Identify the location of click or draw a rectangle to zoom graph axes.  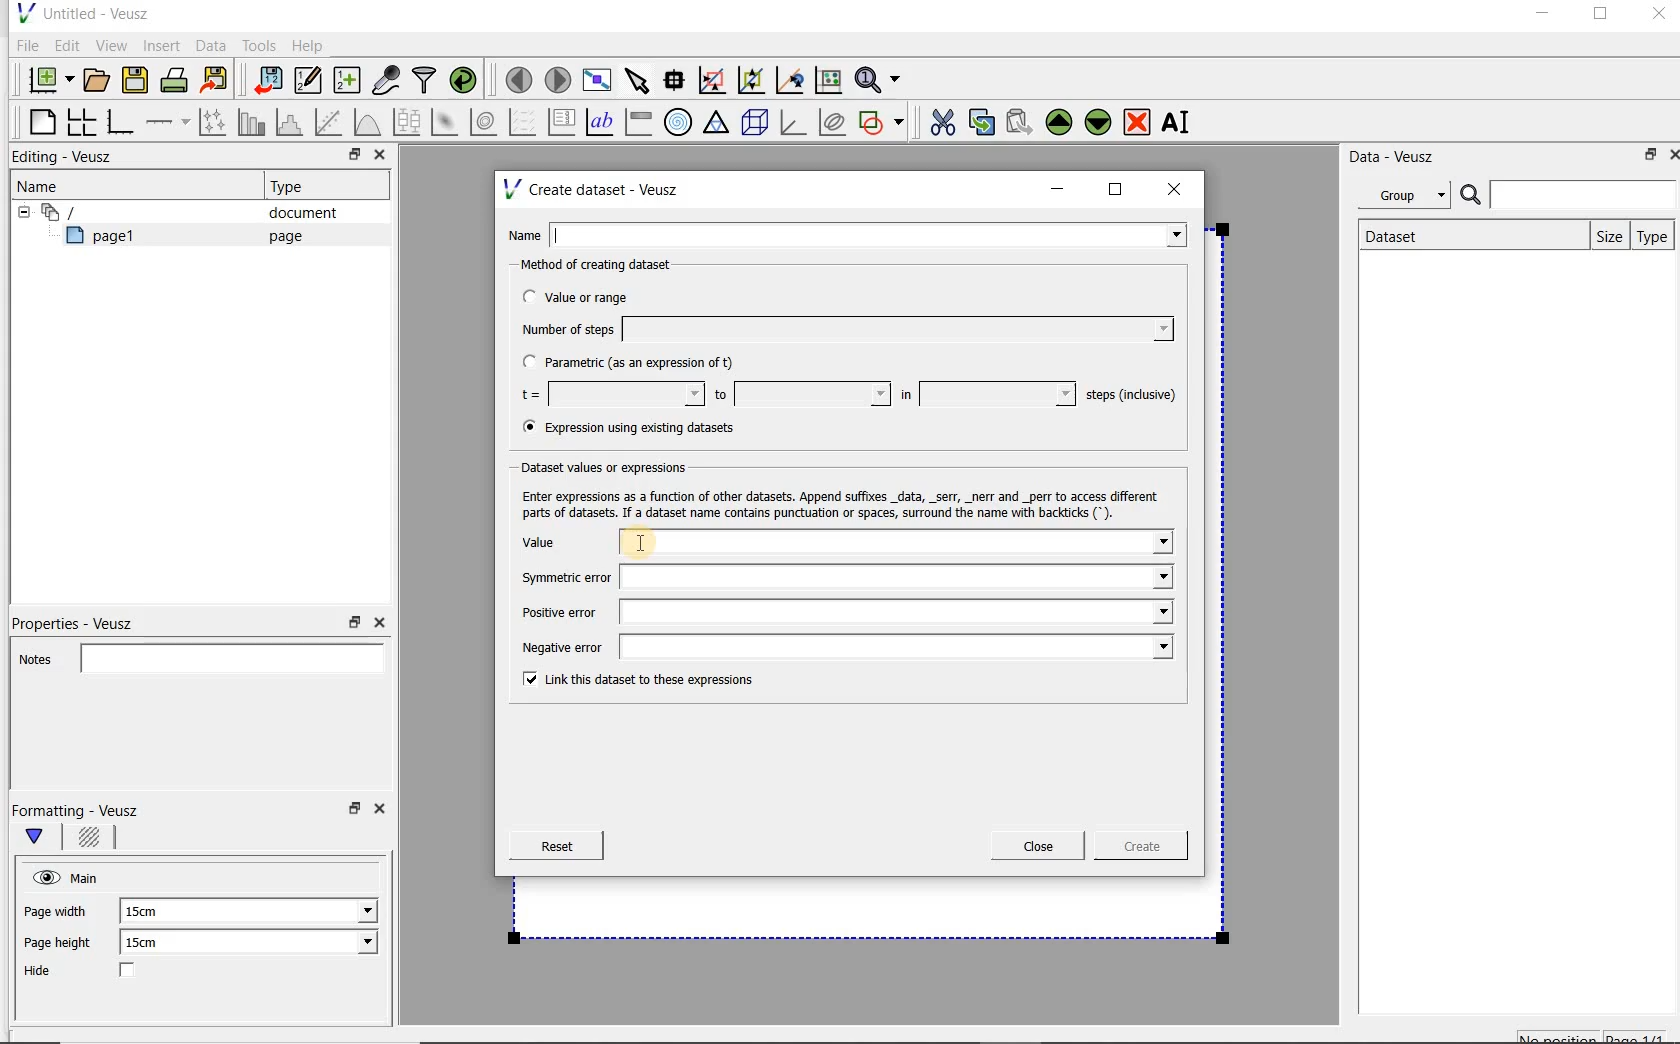
(716, 81).